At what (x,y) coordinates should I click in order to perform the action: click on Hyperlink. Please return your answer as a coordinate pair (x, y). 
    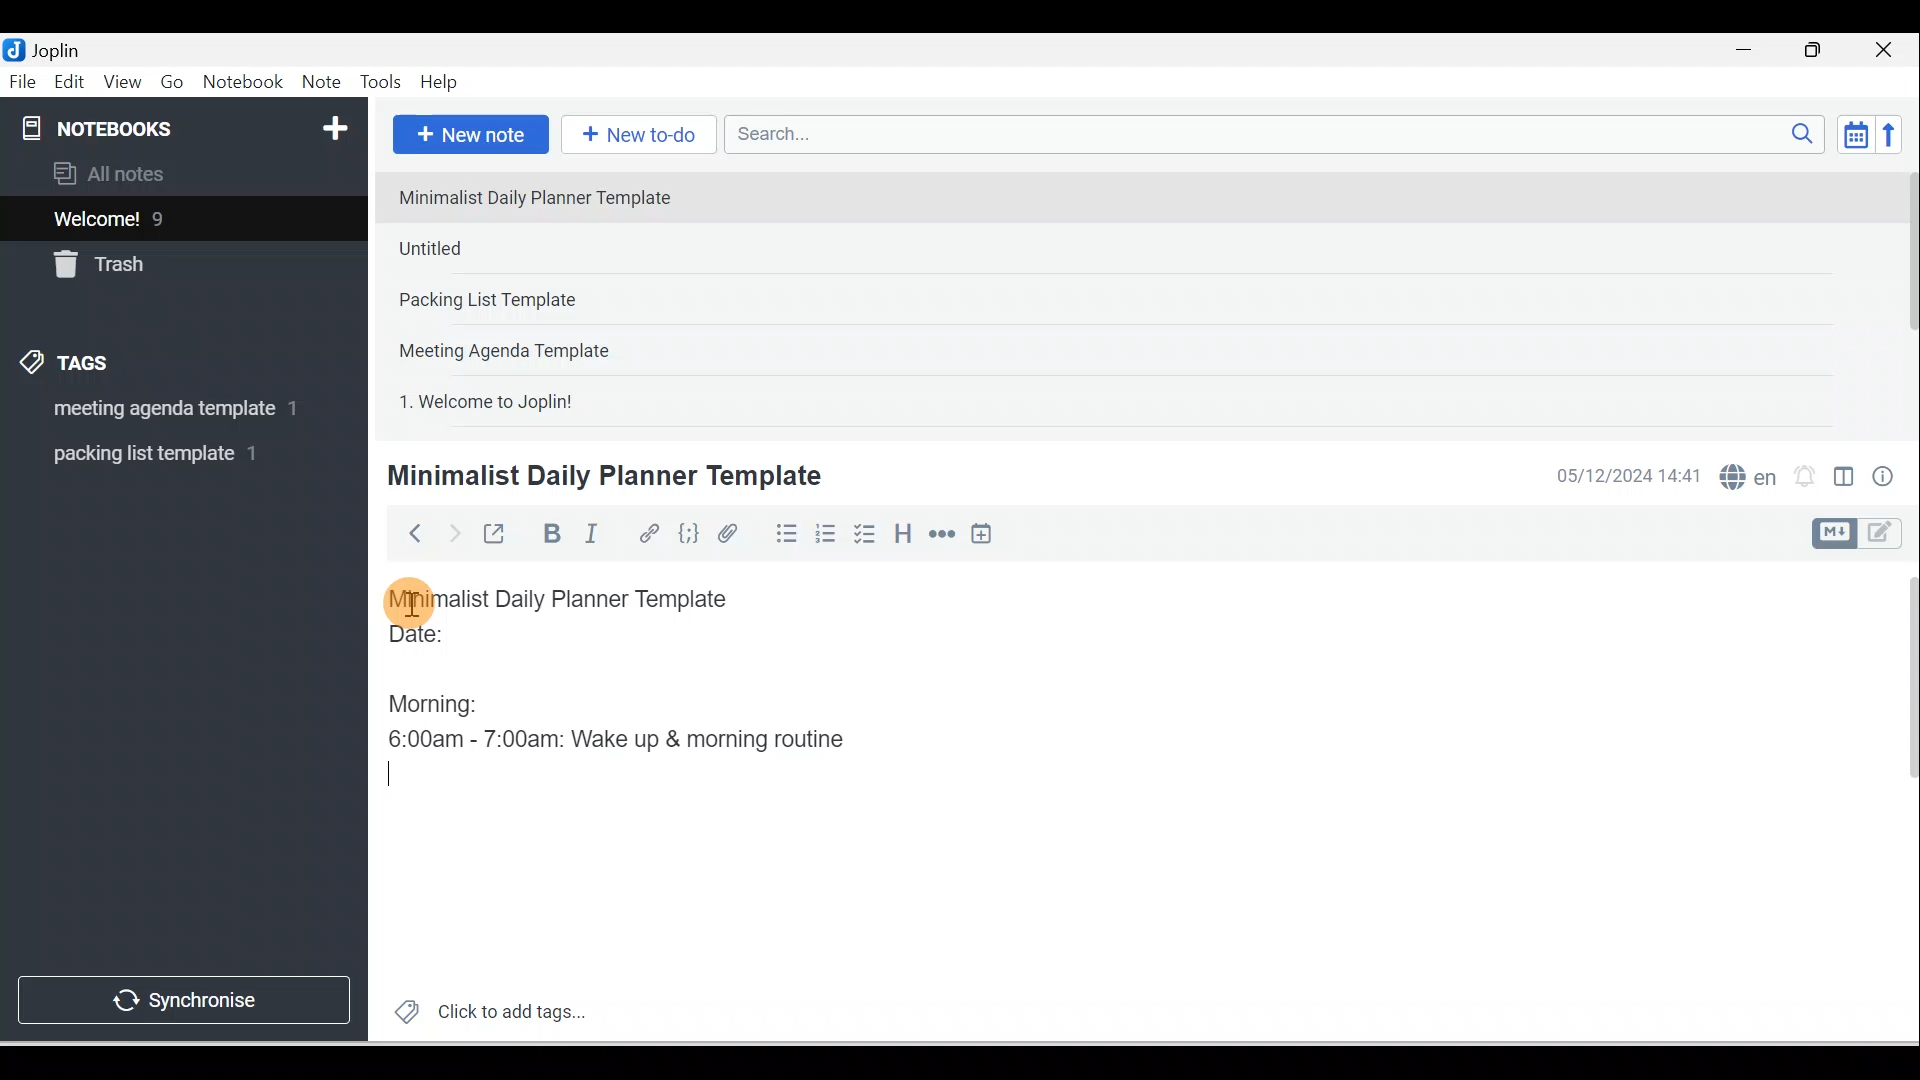
    Looking at the image, I should click on (647, 535).